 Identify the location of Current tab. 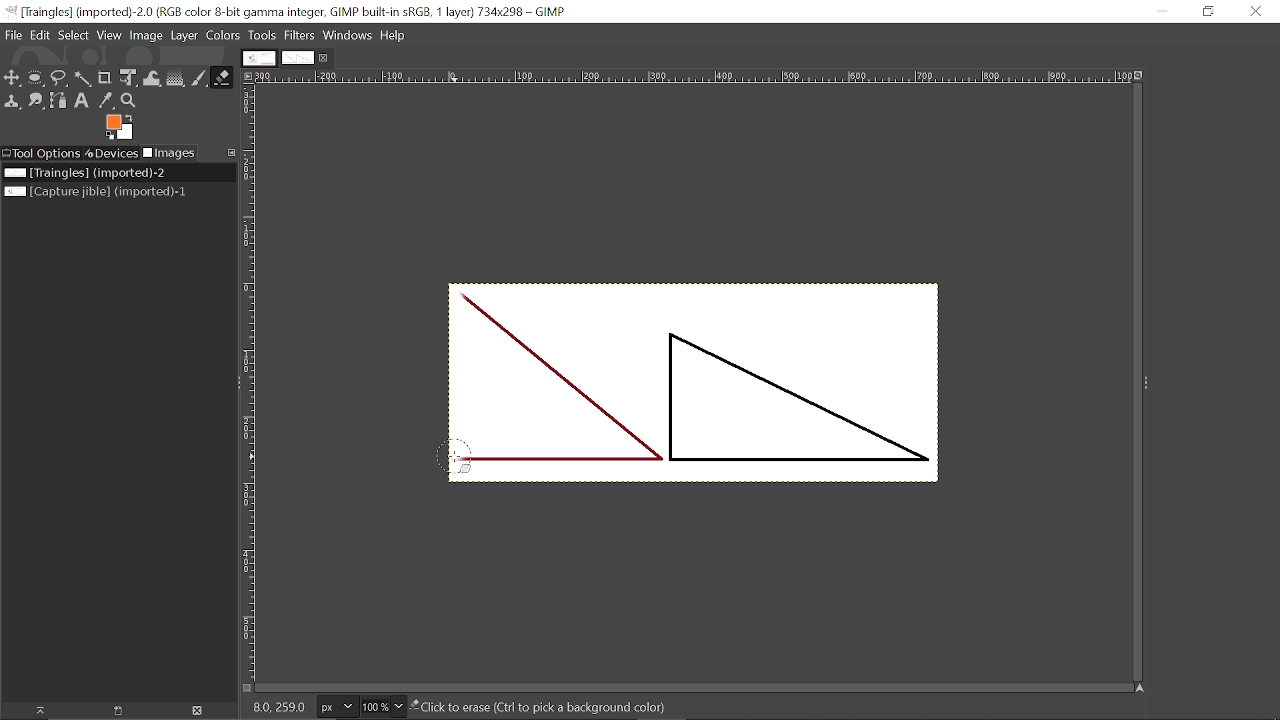
(298, 58).